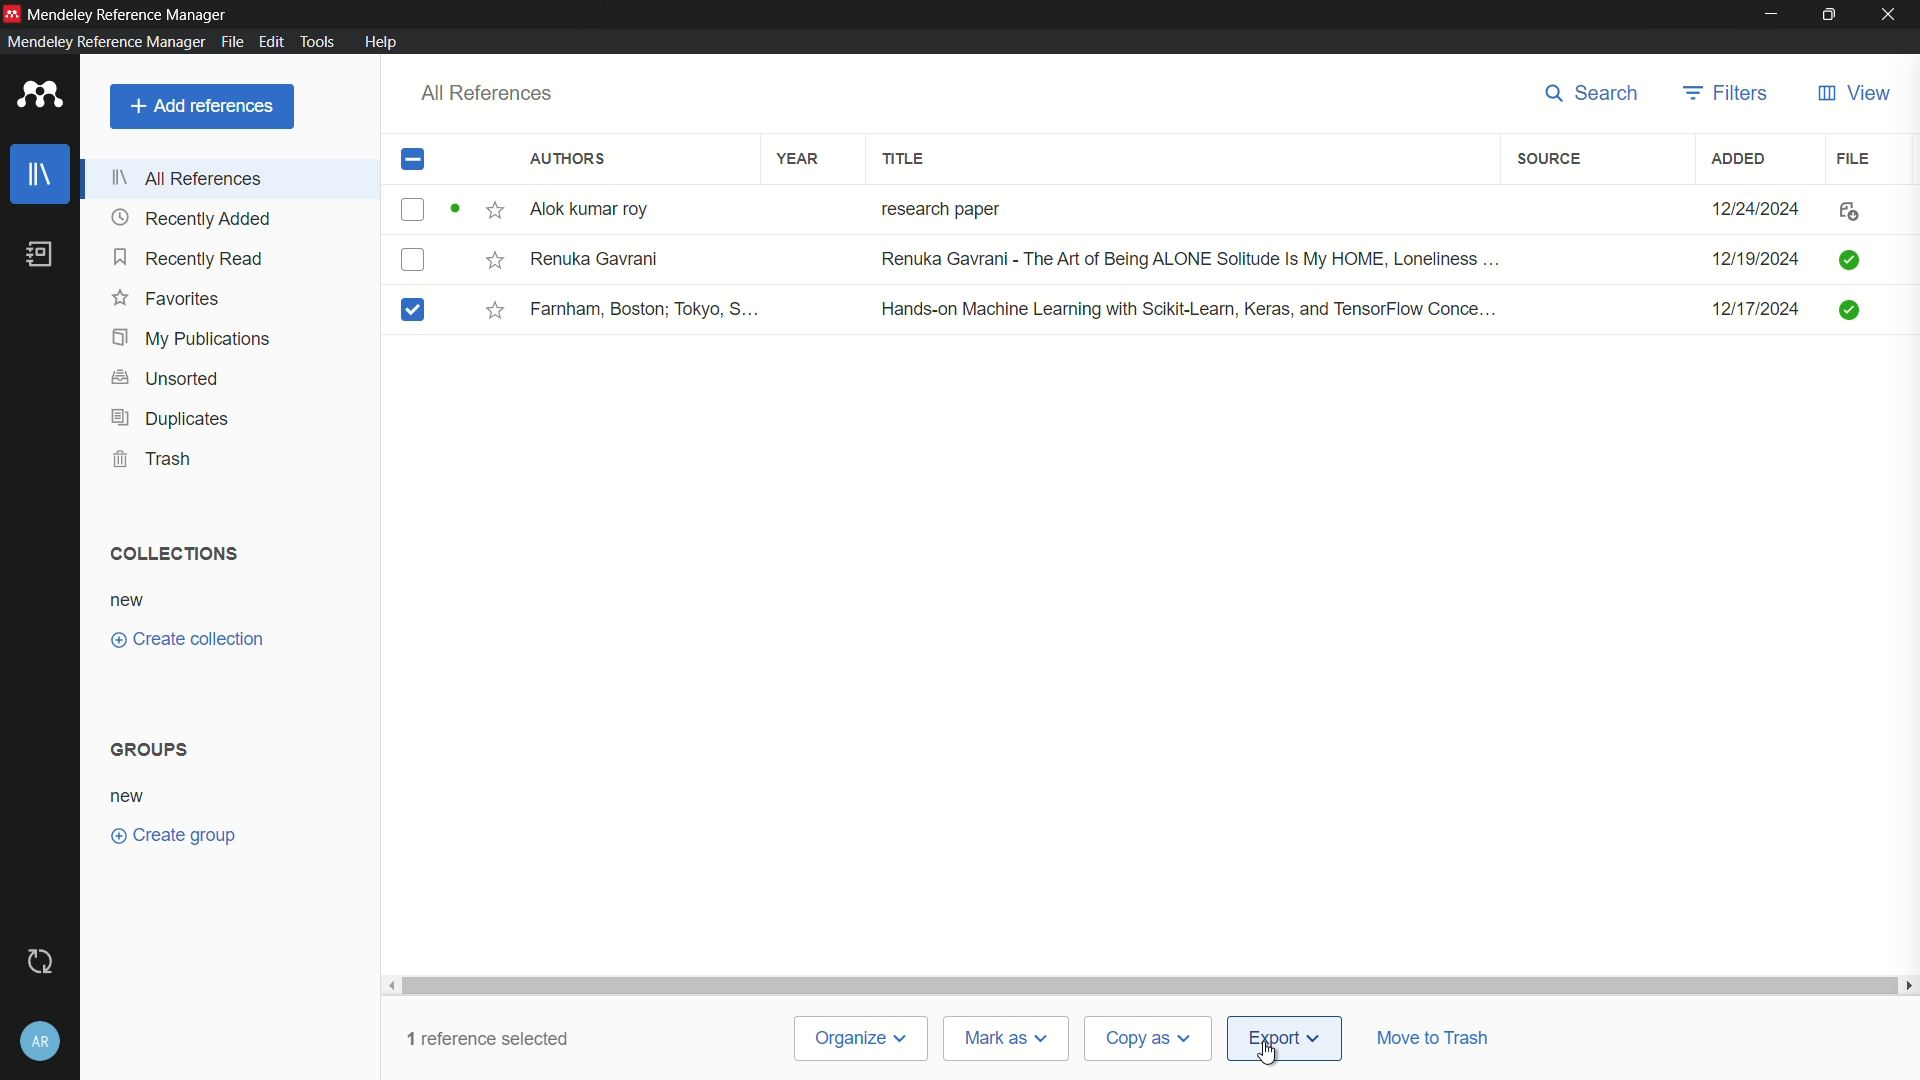 The width and height of the screenshot is (1920, 1080). I want to click on unsorted, so click(164, 378).